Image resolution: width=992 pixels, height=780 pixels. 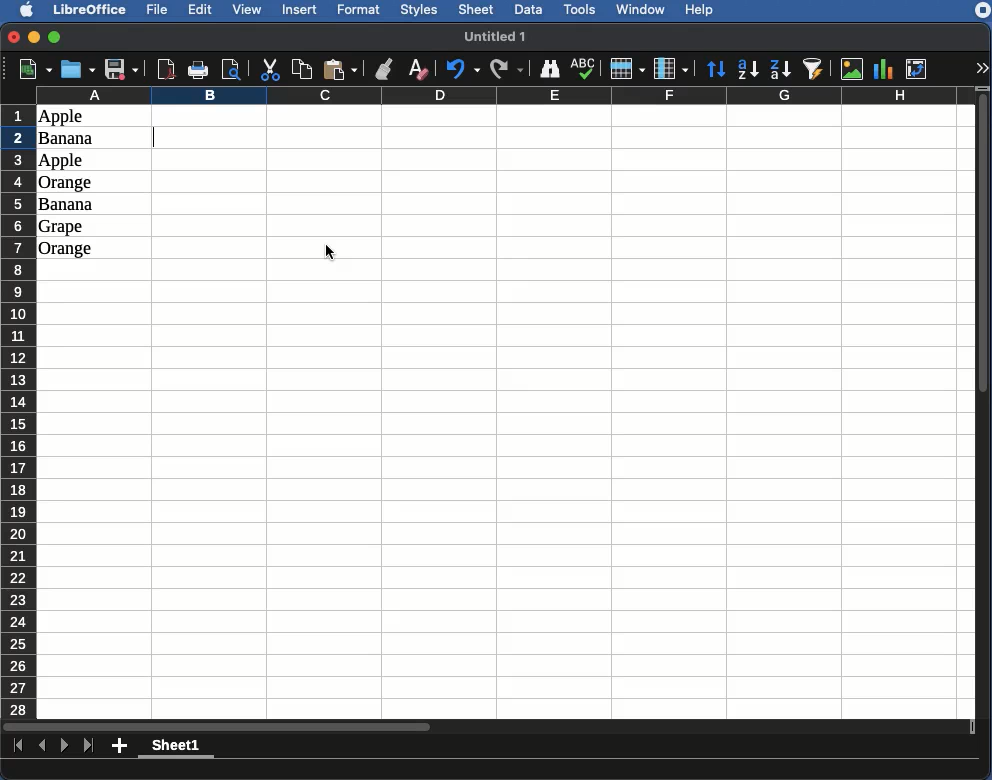 What do you see at coordinates (420, 68) in the screenshot?
I see `Clear formatting` at bounding box center [420, 68].